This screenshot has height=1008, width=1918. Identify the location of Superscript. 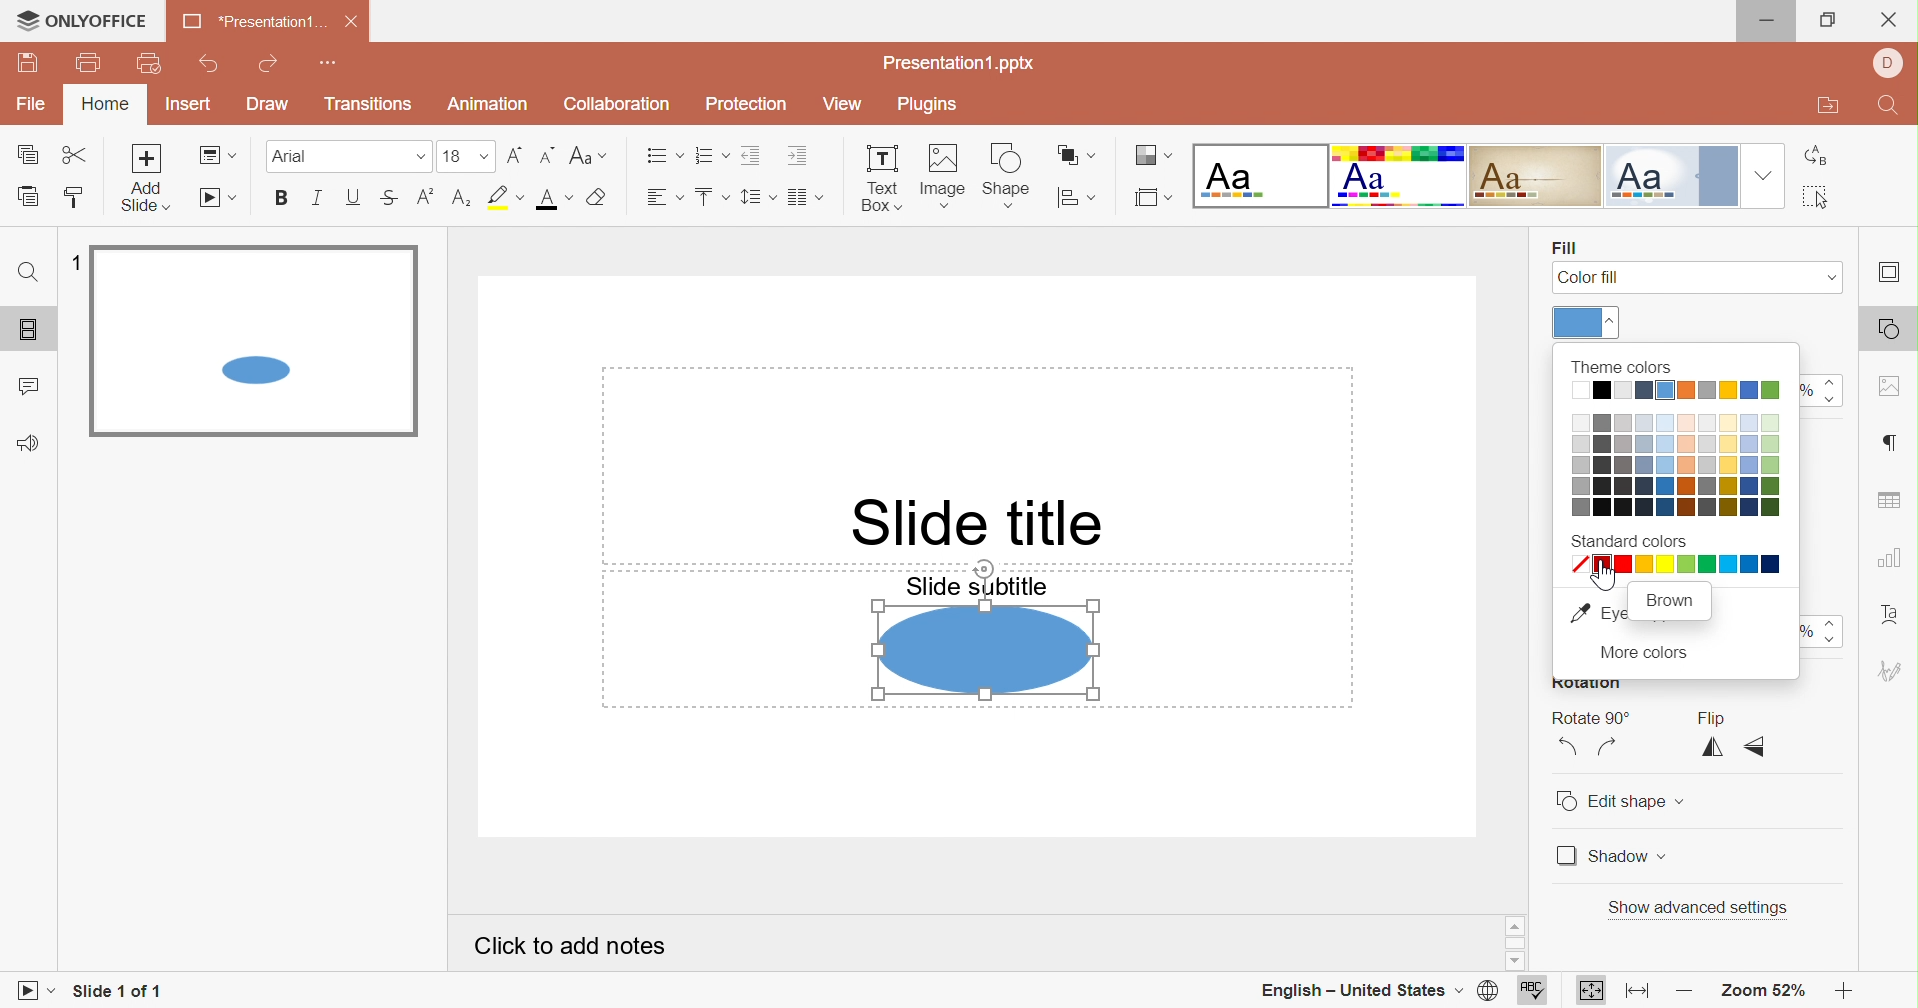
(428, 197).